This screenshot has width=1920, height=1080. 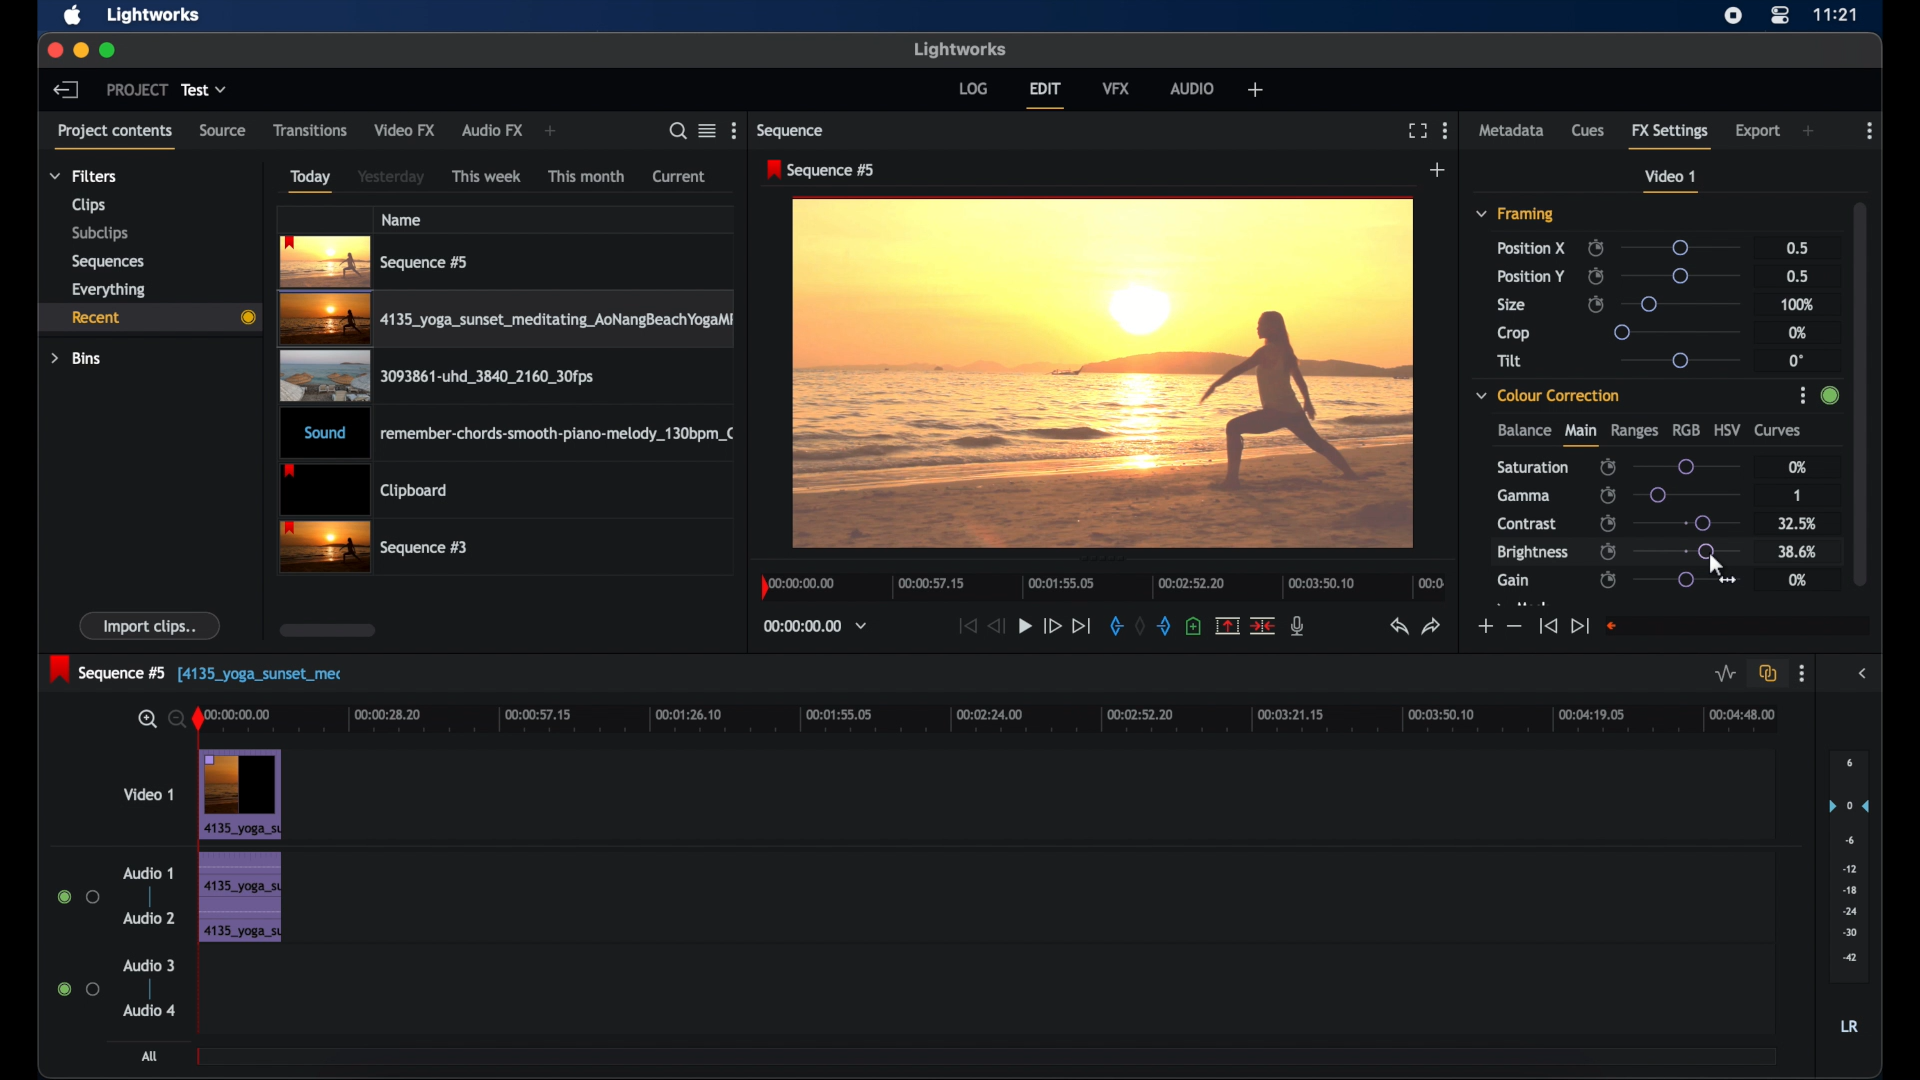 What do you see at coordinates (1596, 276) in the screenshot?
I see `enable/disable keyframes` at bounding box center [1596, 276].